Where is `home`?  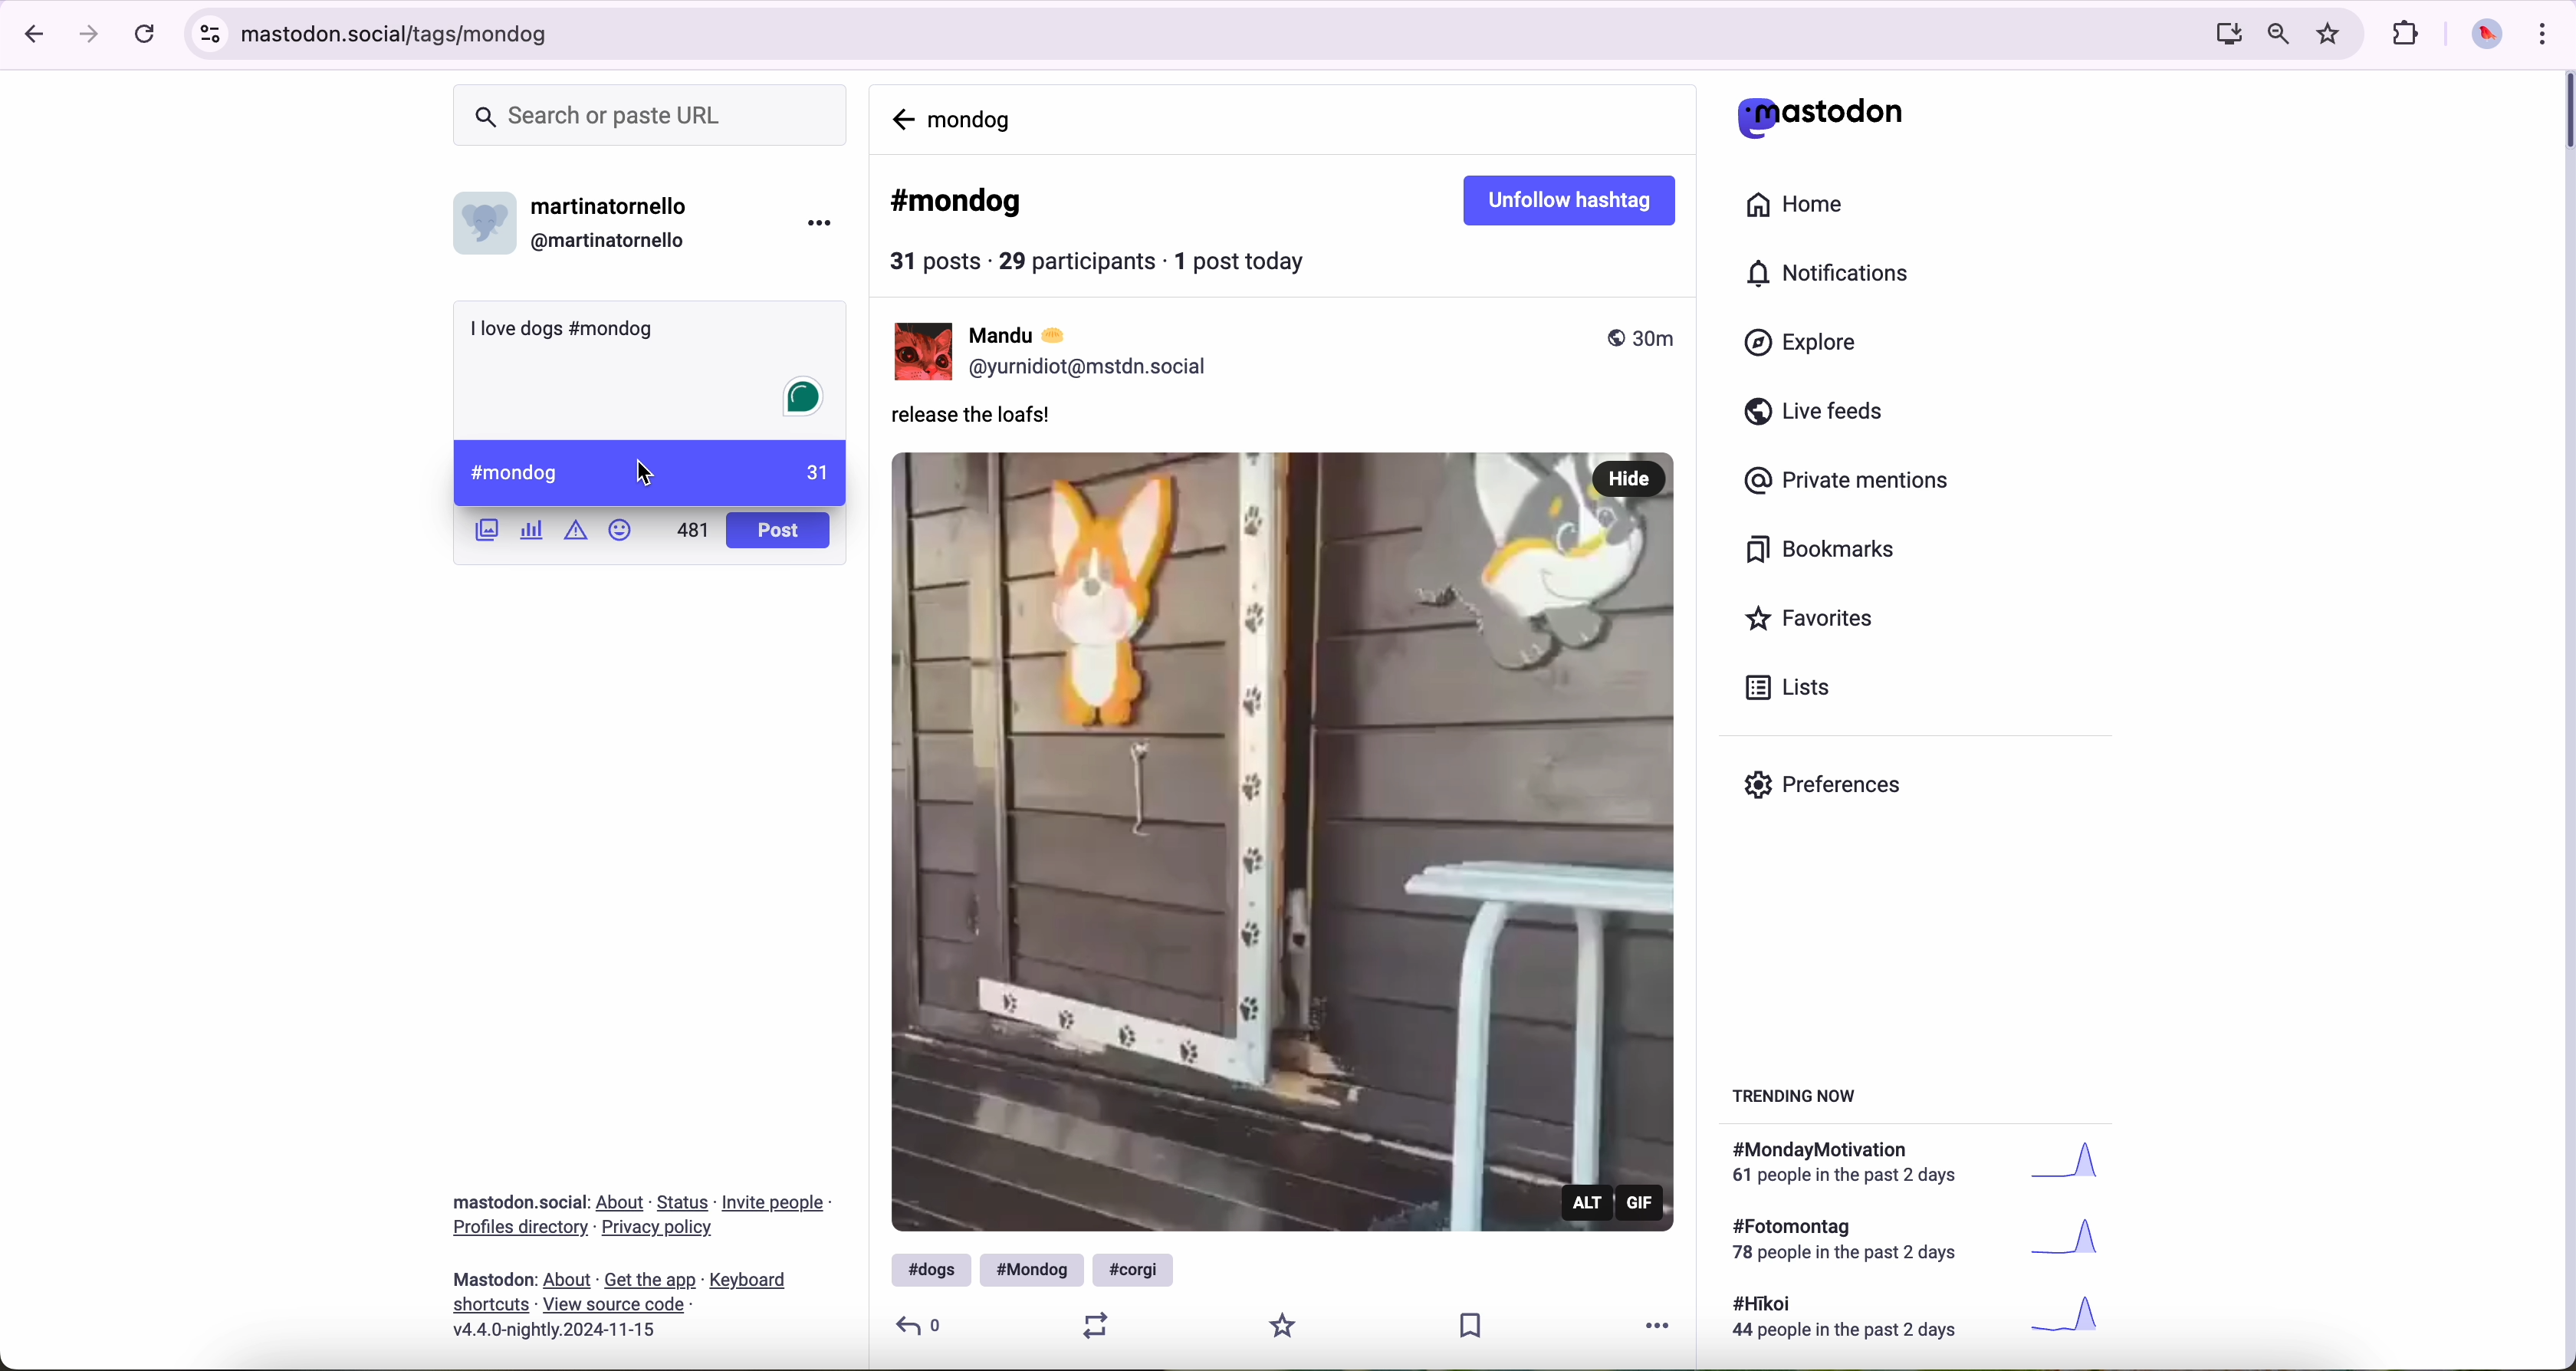
home is located at coordinates (1798, 202).